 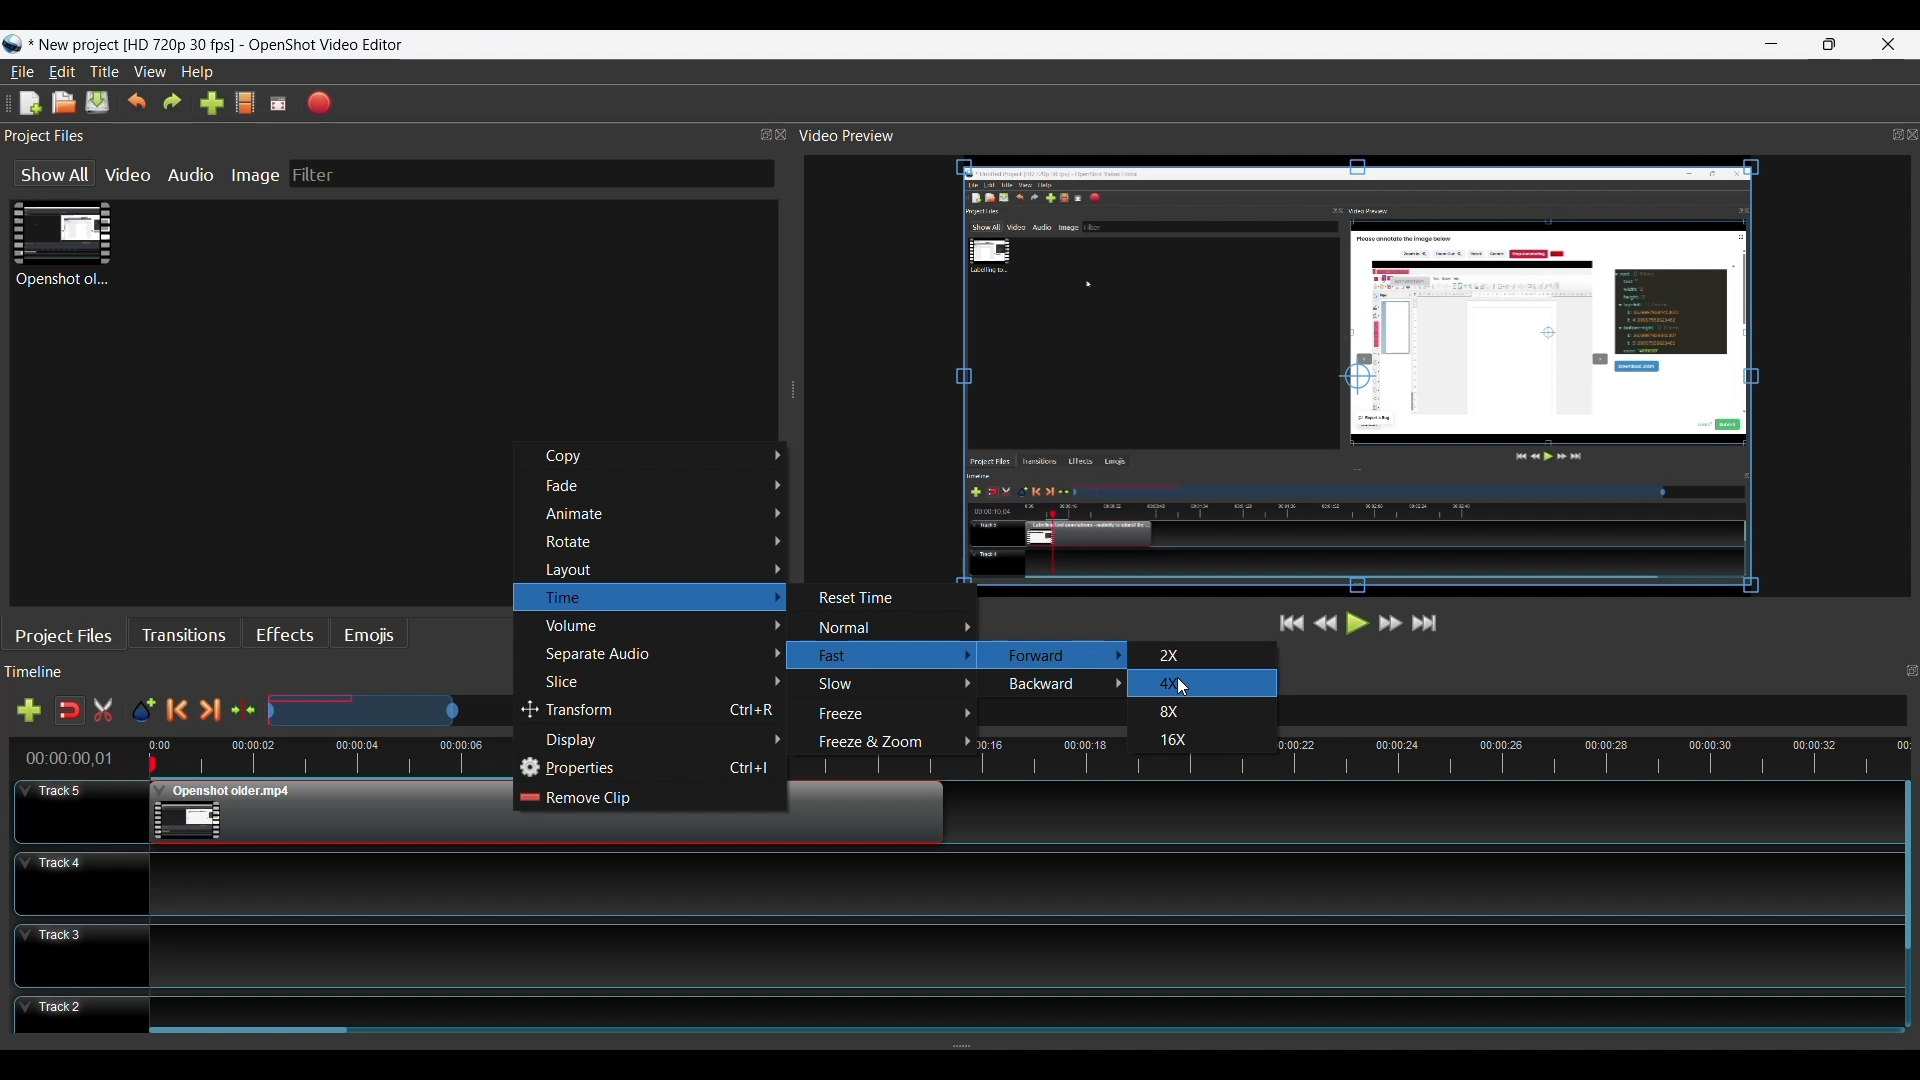 What do you see at coordinates (64, 103) in the screenshot?
I see `Open File` at bounding box center [64, 103].